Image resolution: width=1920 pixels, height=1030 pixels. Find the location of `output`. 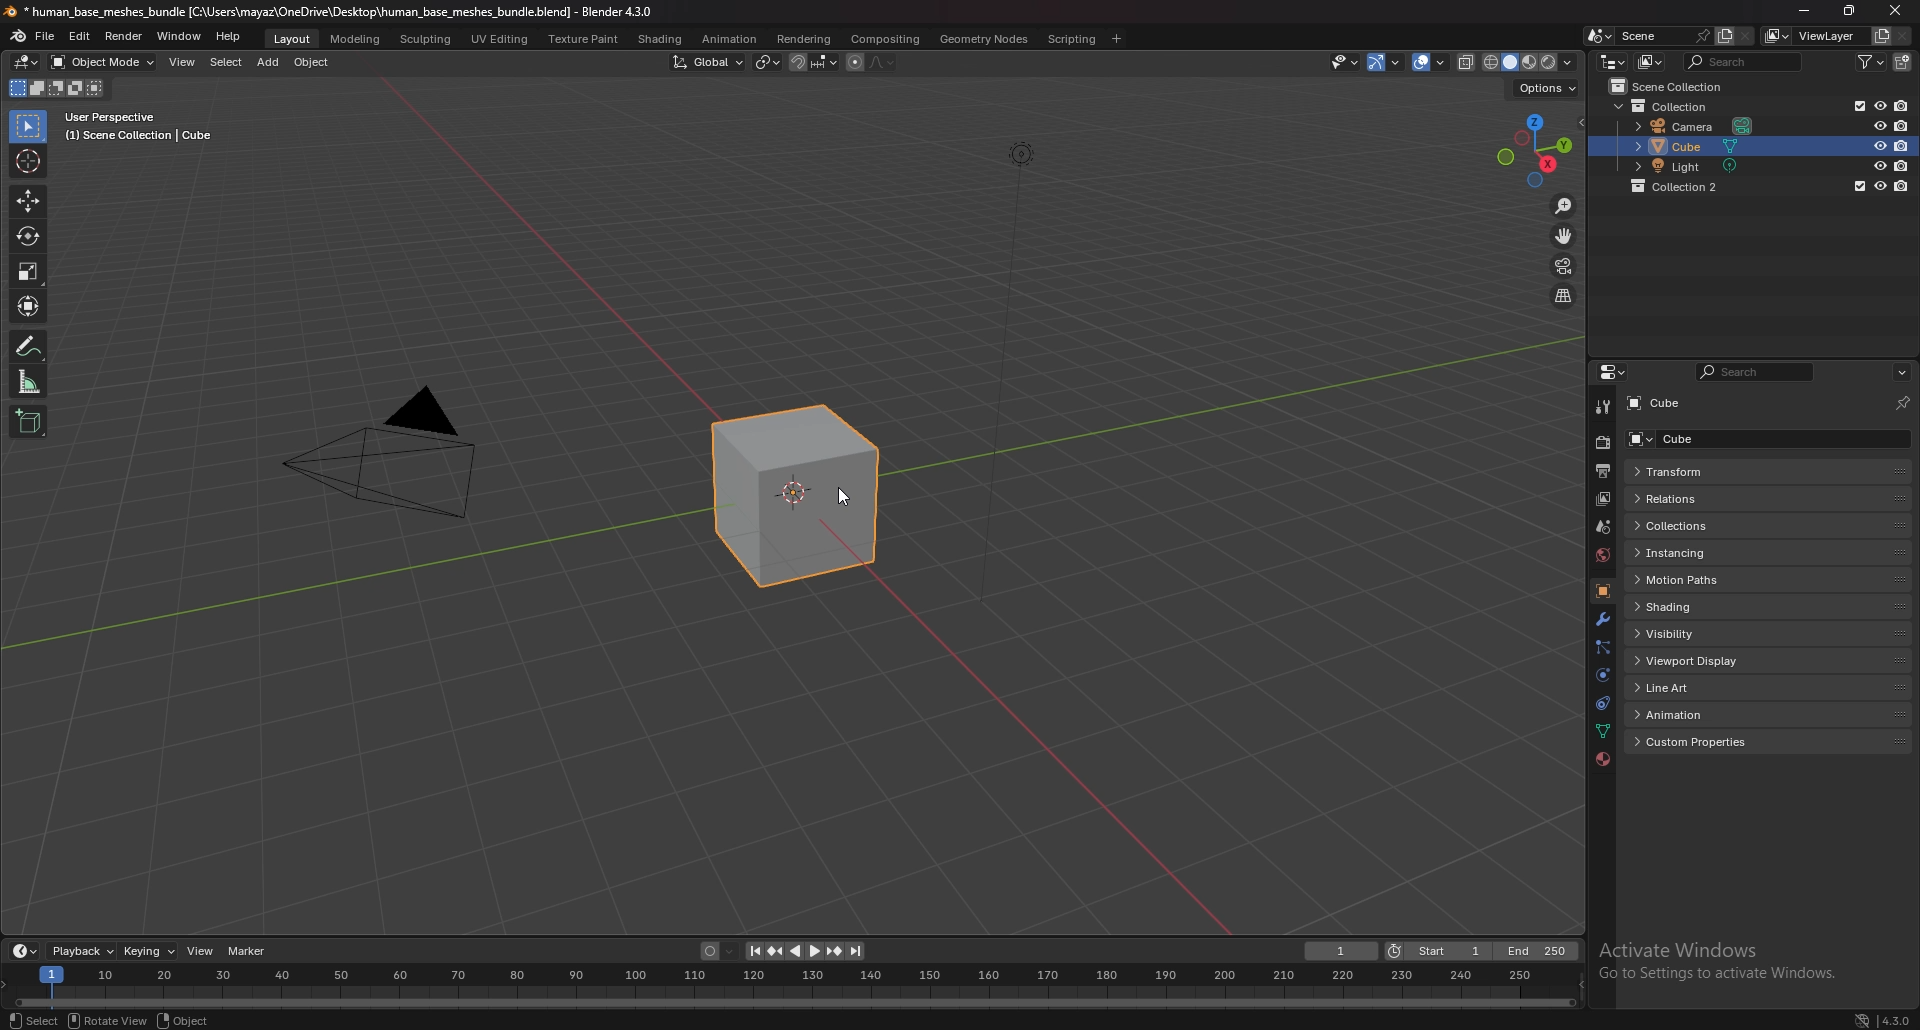

output is located at coordinates (1602, 472).